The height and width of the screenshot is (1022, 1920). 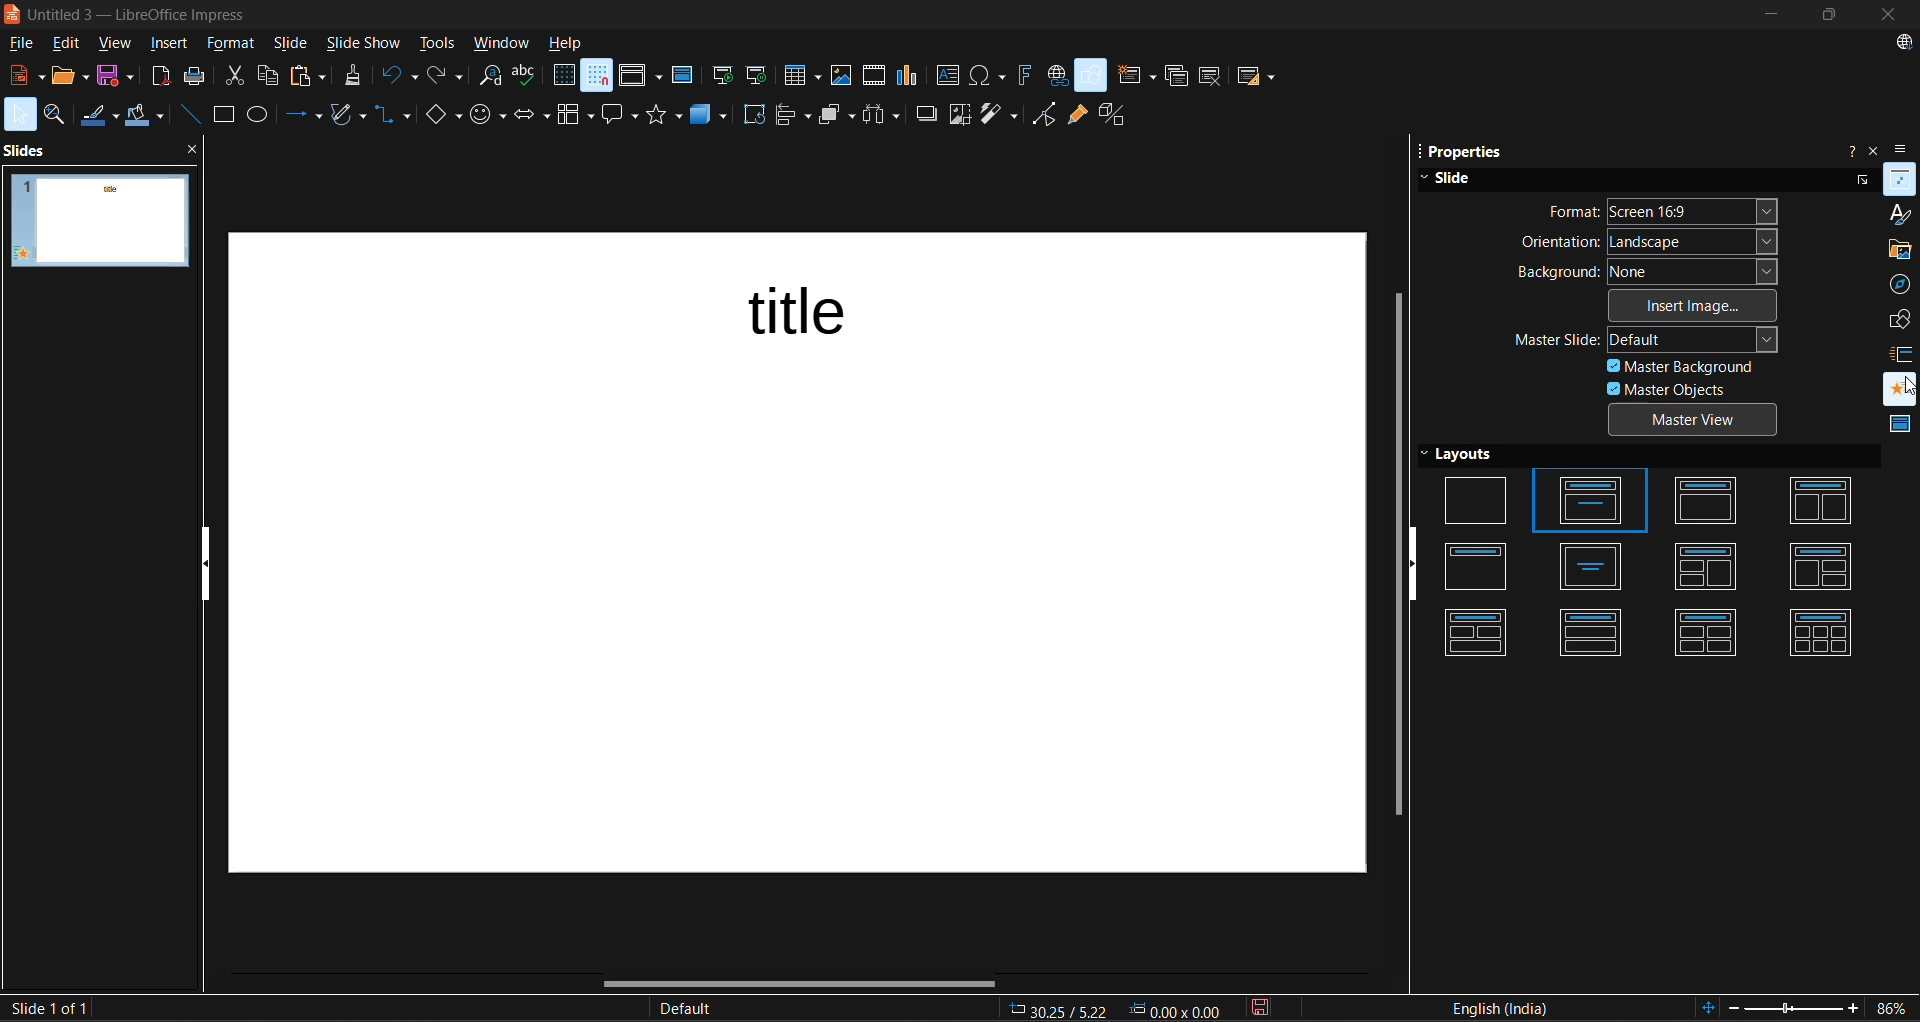 What do you see at coordinates (801, 983) in the screenshot?
I see `horizontal scroll bar` at bounding box center [801, 983].